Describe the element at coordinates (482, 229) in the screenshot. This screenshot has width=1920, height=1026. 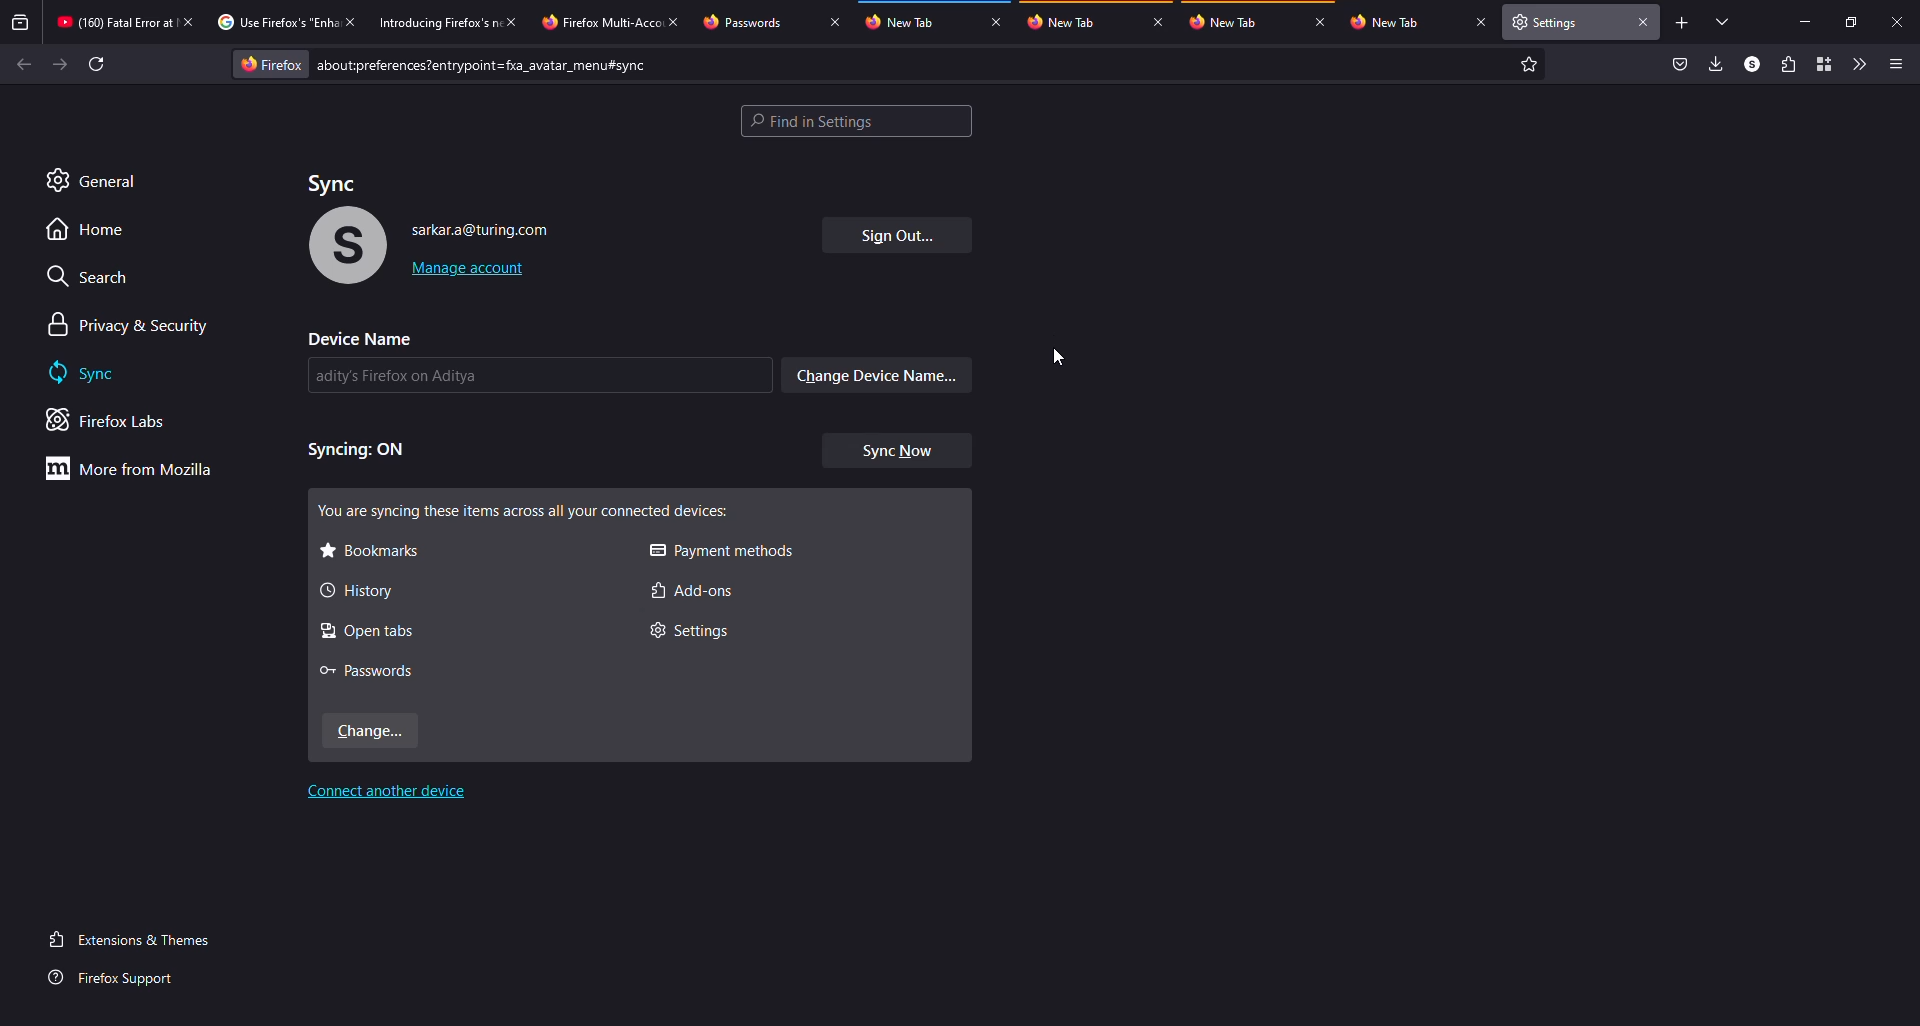
I see `account` at that location.